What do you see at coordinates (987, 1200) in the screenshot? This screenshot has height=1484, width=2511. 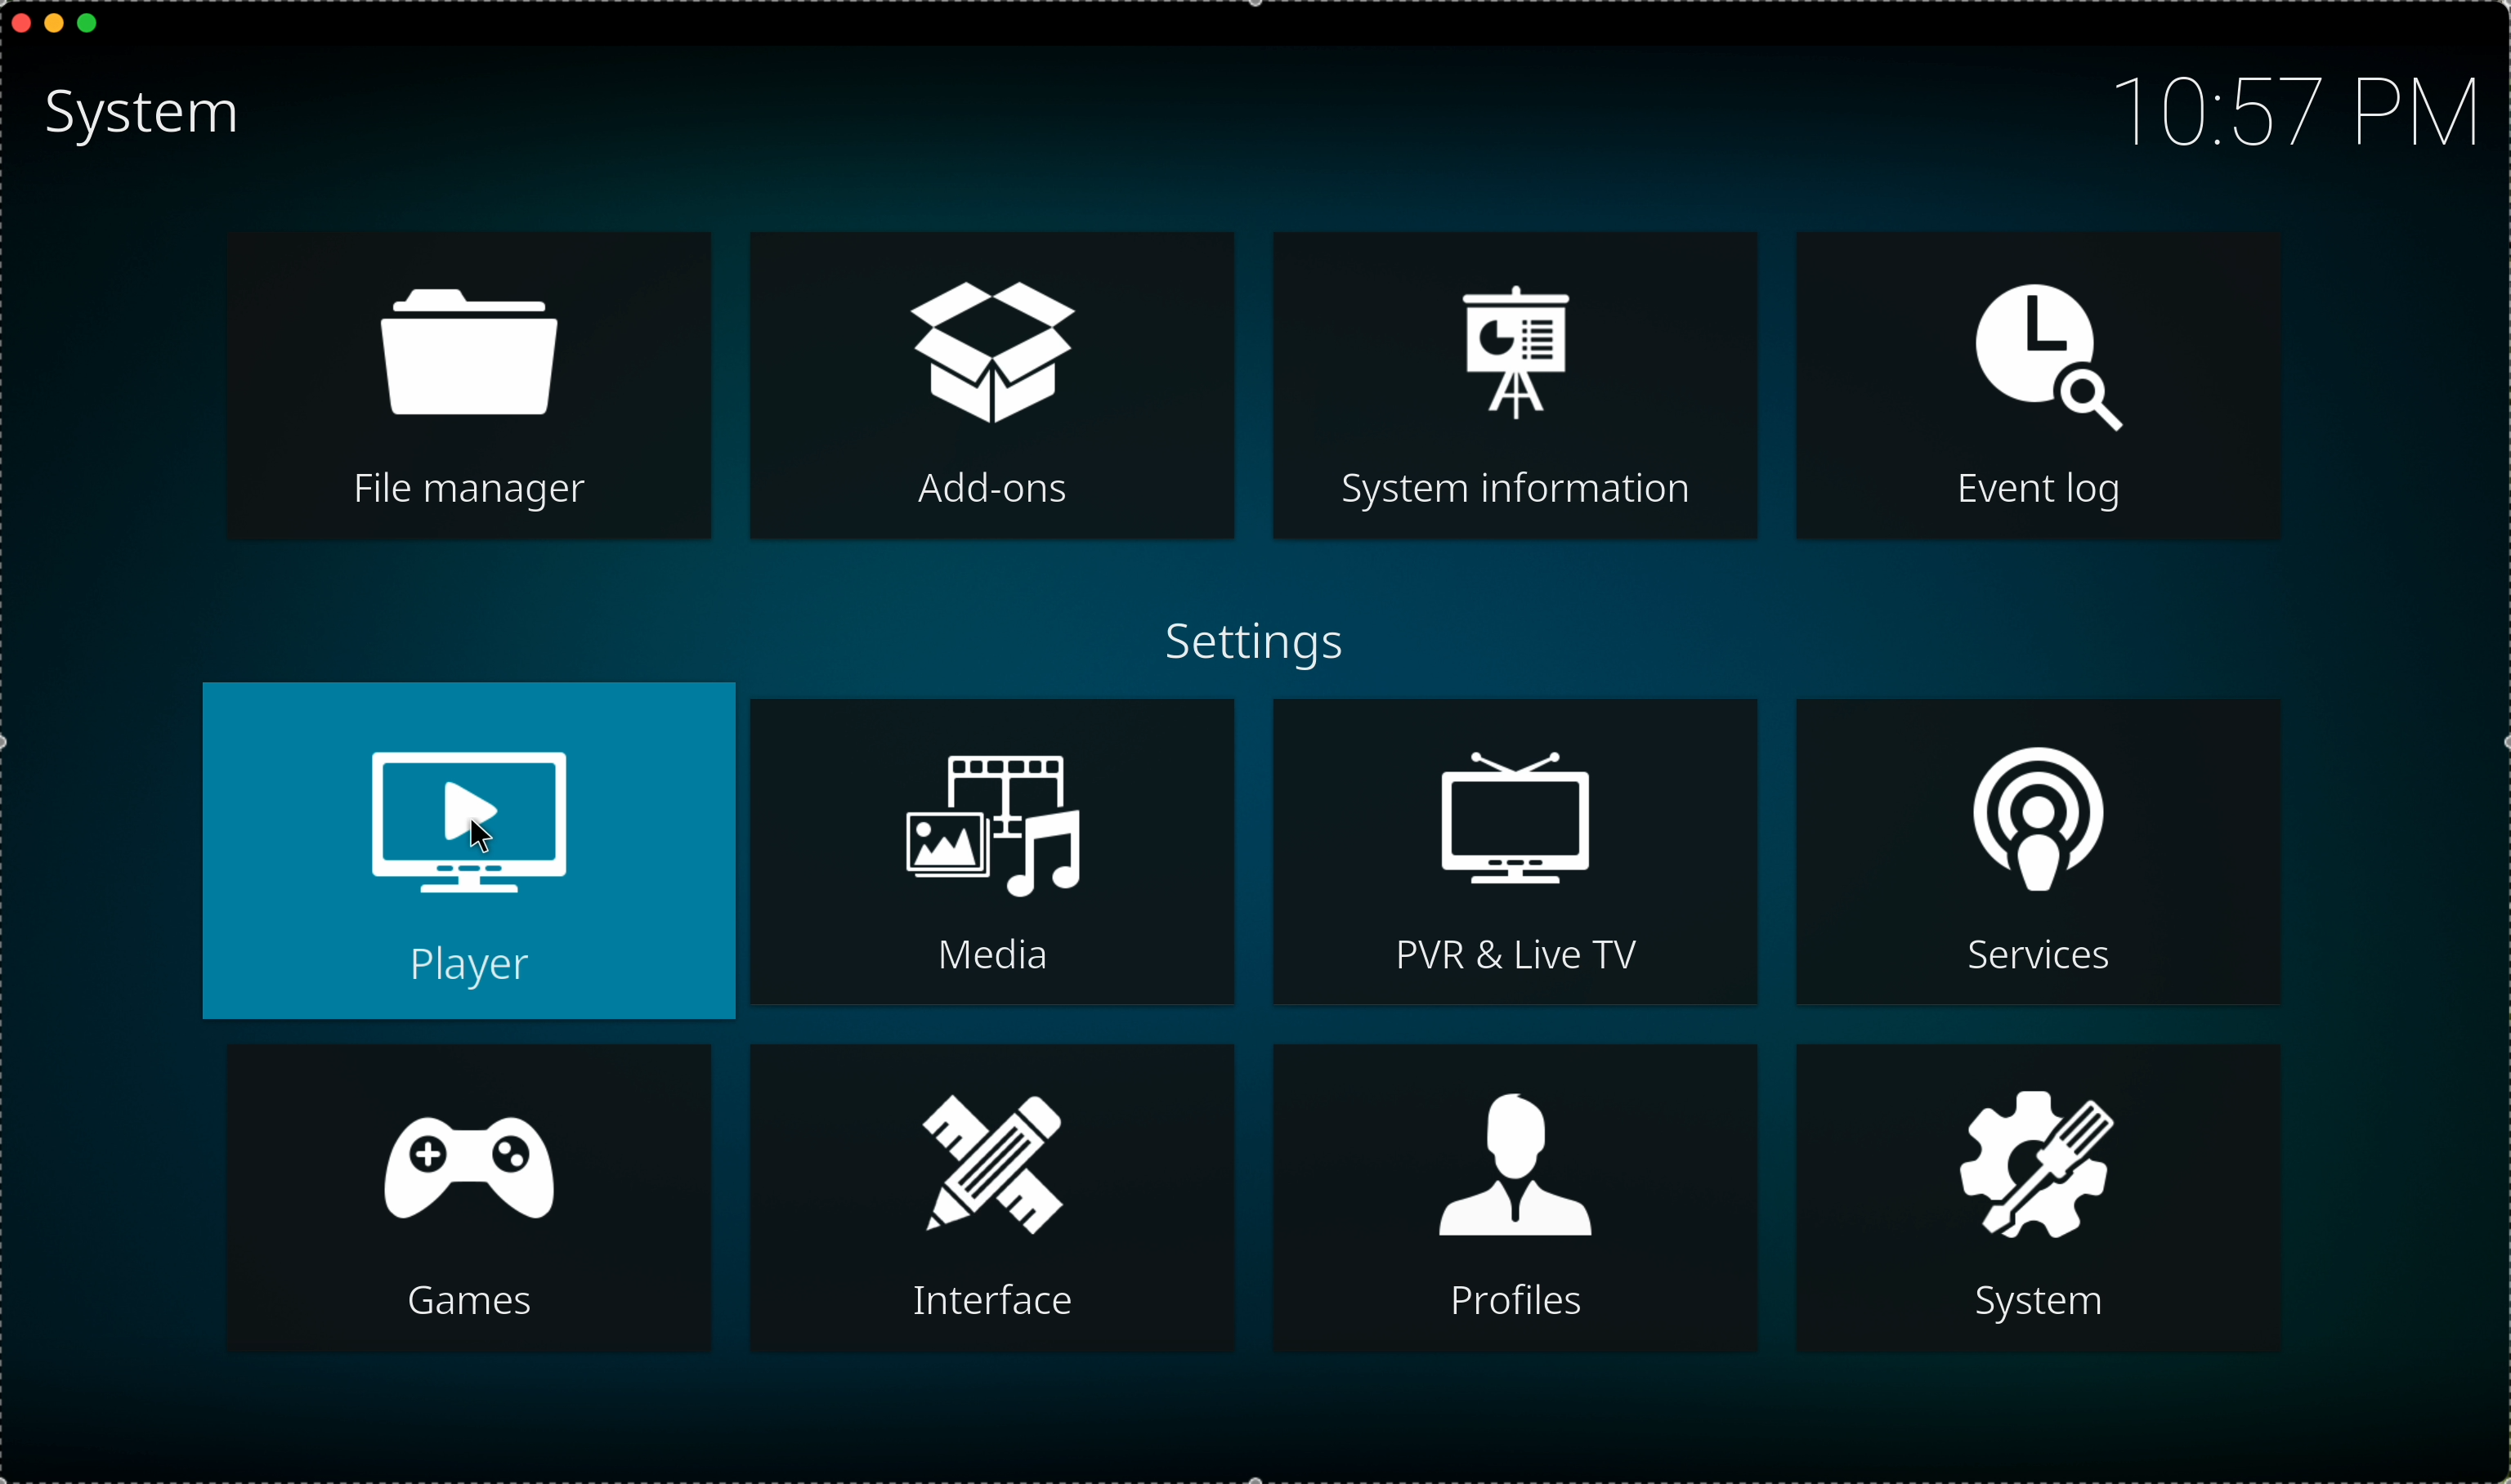 I see `interface` at bounding box center [987, 1200].